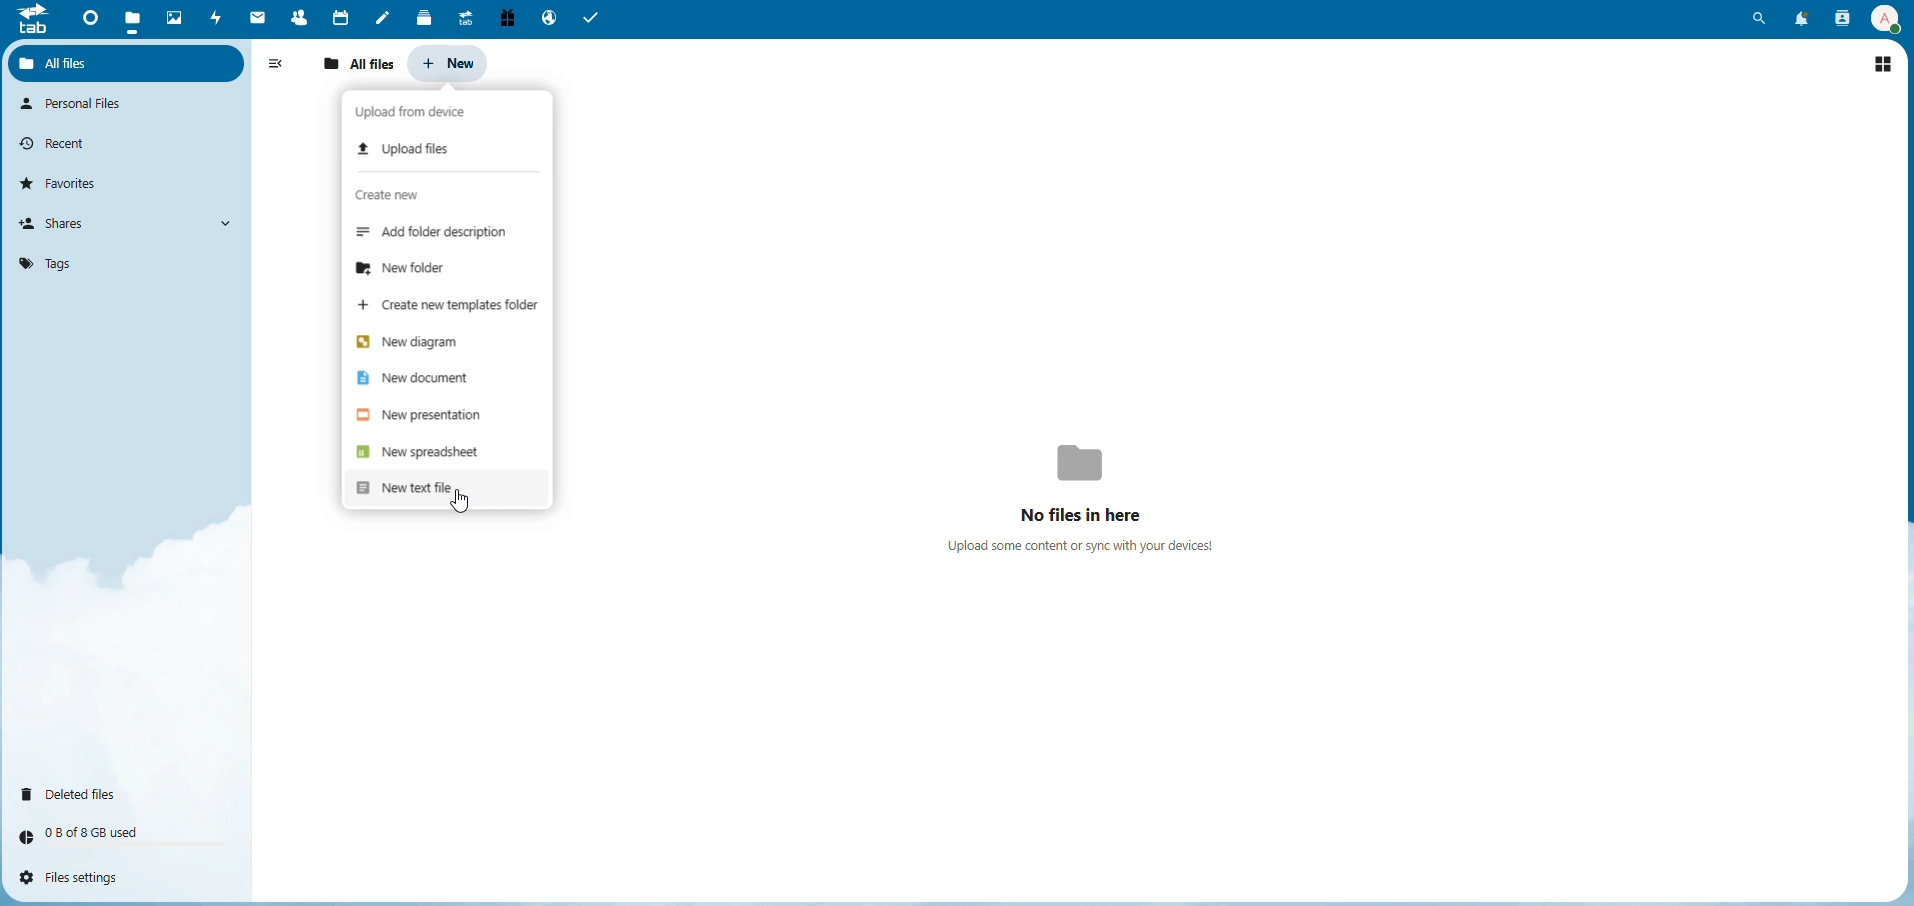 The image size is (1914, 906). What do you see at coordinates (420, 17) in the screenshot?
I see `Deck` at bounding box center [420, 17].